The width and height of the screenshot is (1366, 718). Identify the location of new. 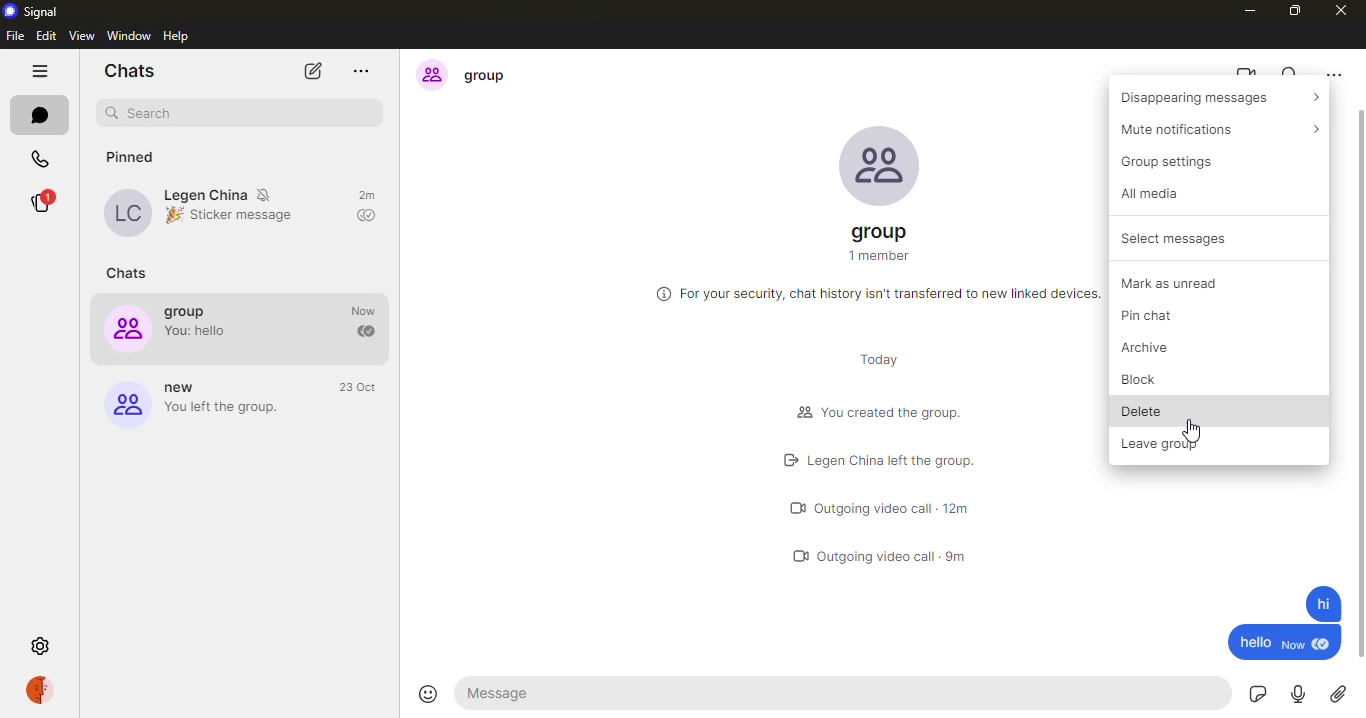
(1293, 647).